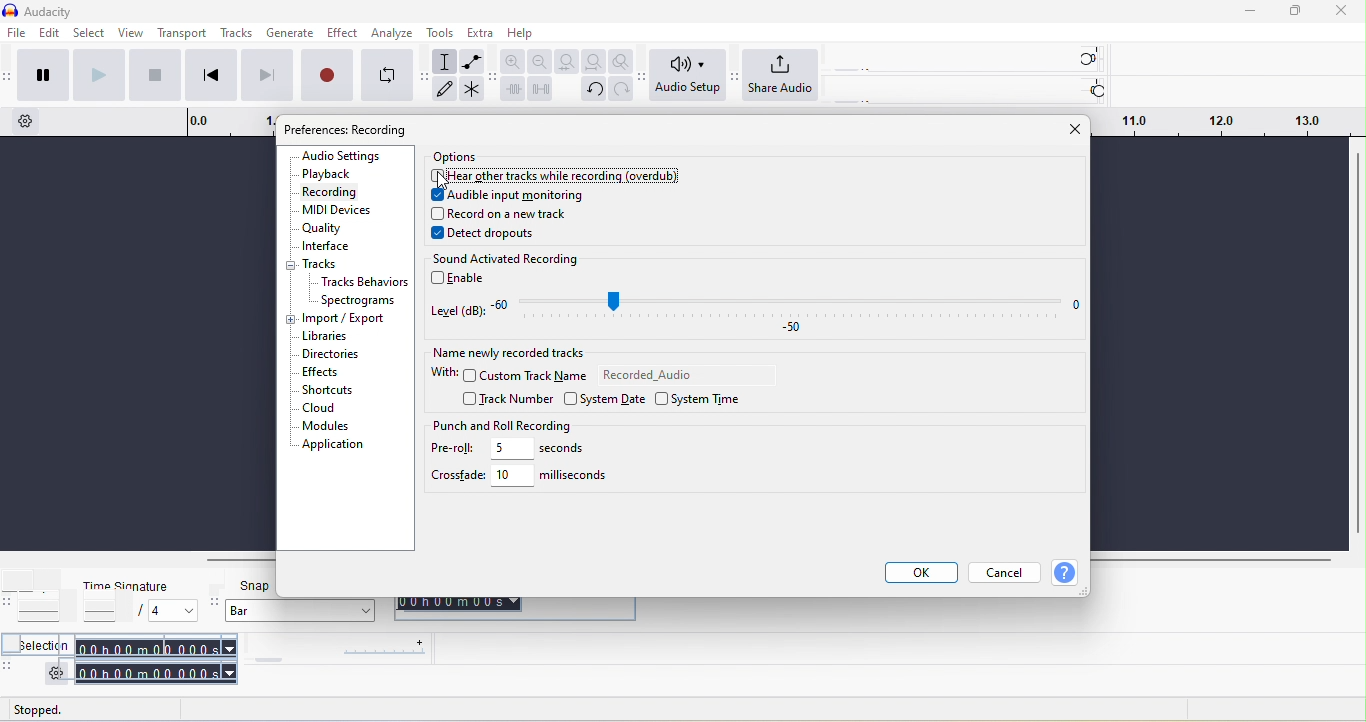 This screenshot has width=1366, height=722. I want to click on application, so click(334, 446).